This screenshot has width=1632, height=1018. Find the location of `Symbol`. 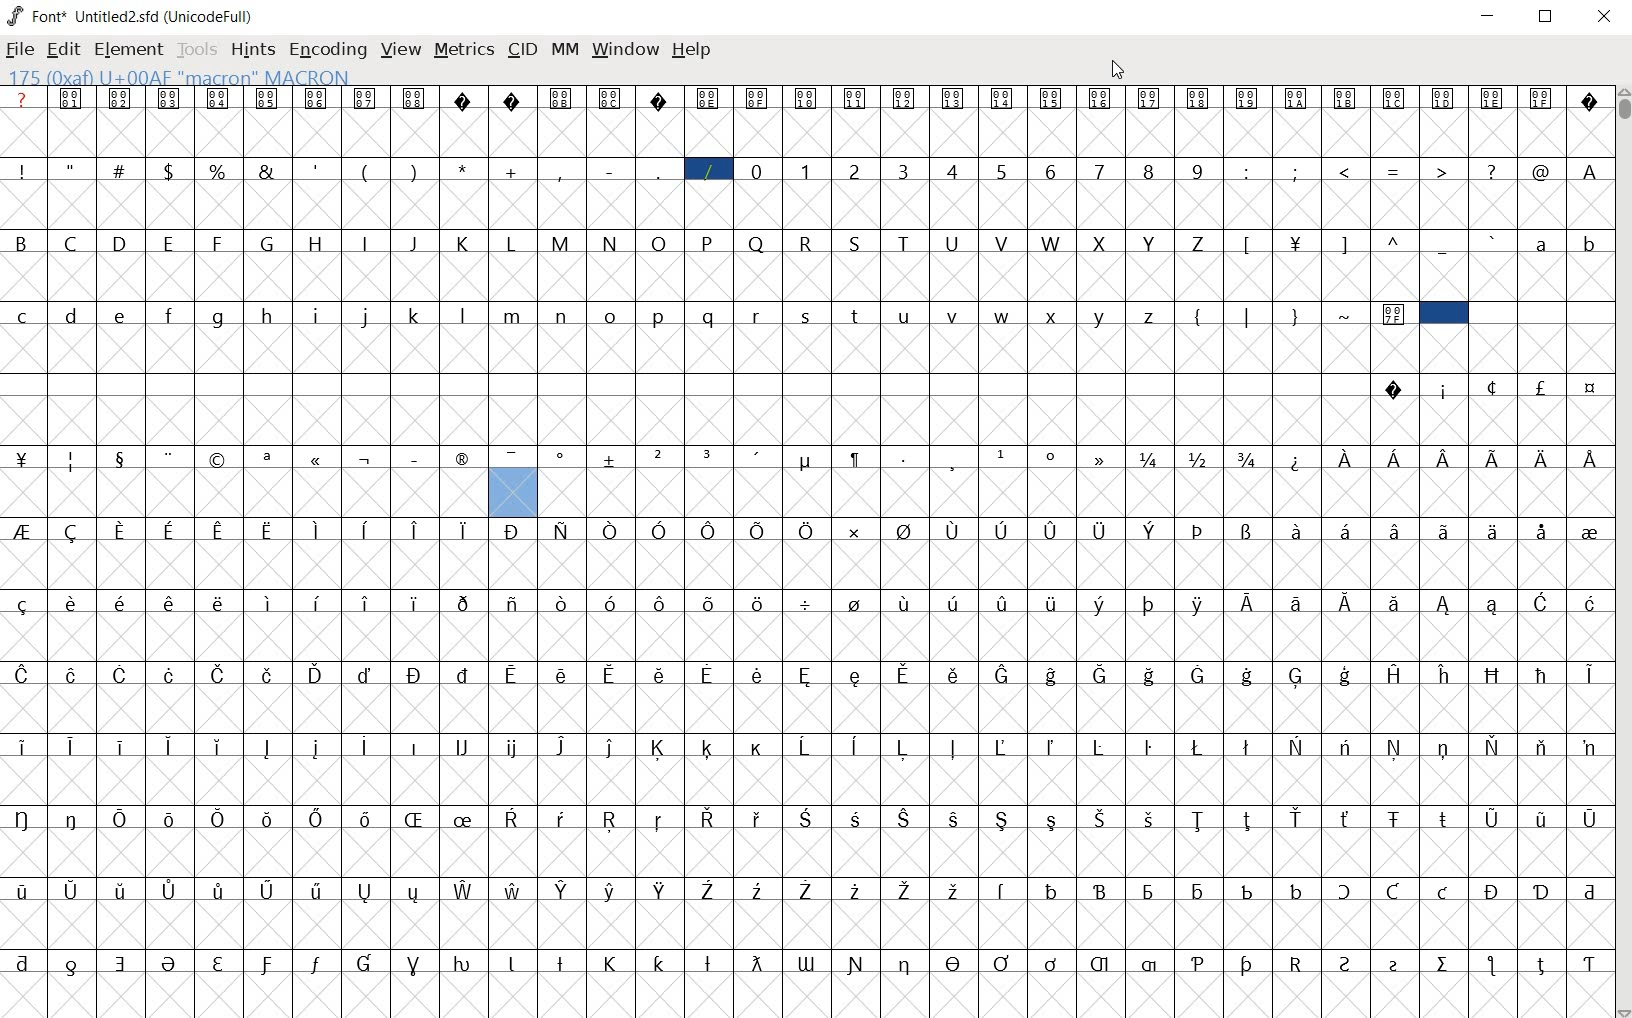

Symbol is located at coordinates (1295, 746).